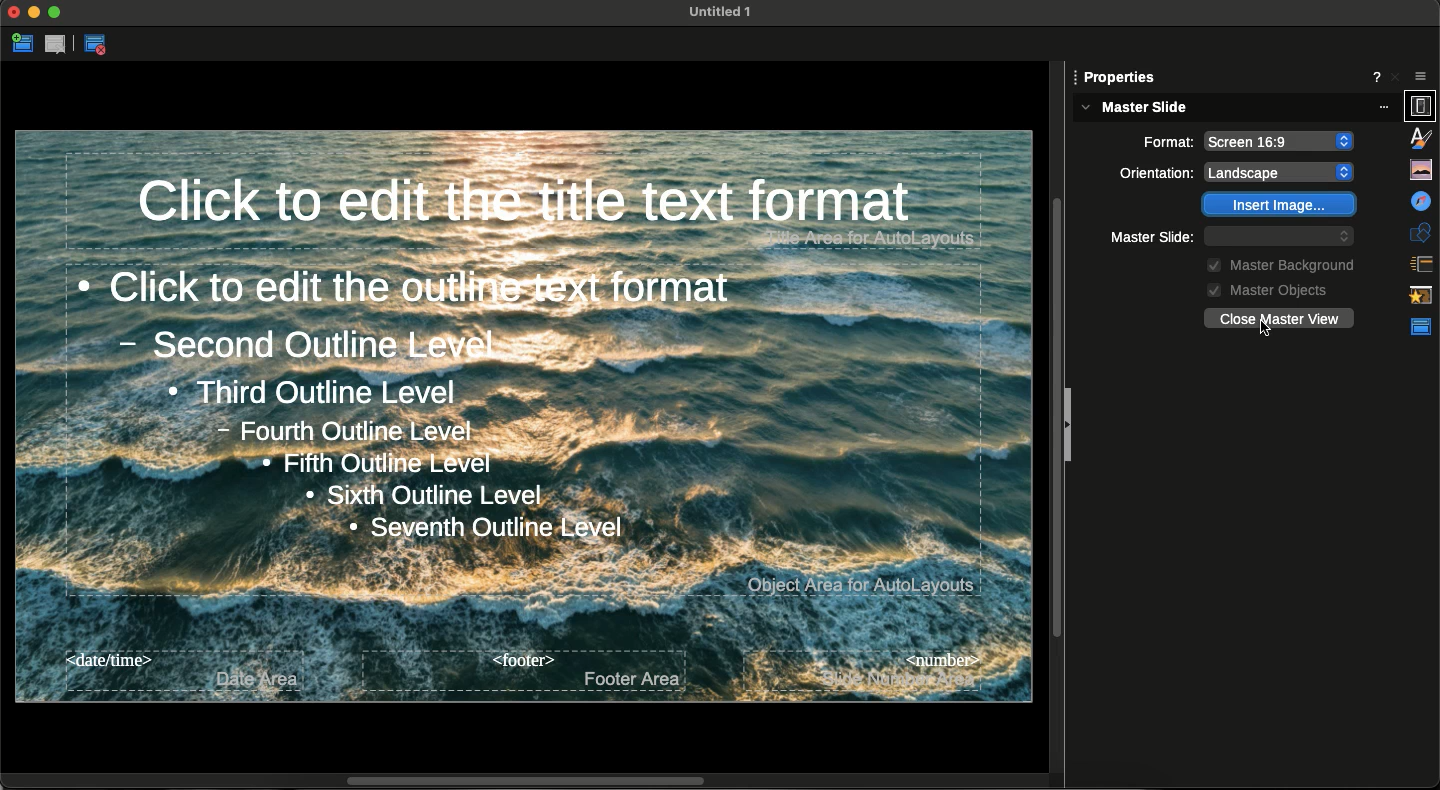  I want to click on Cursor, so click(1261, 329).